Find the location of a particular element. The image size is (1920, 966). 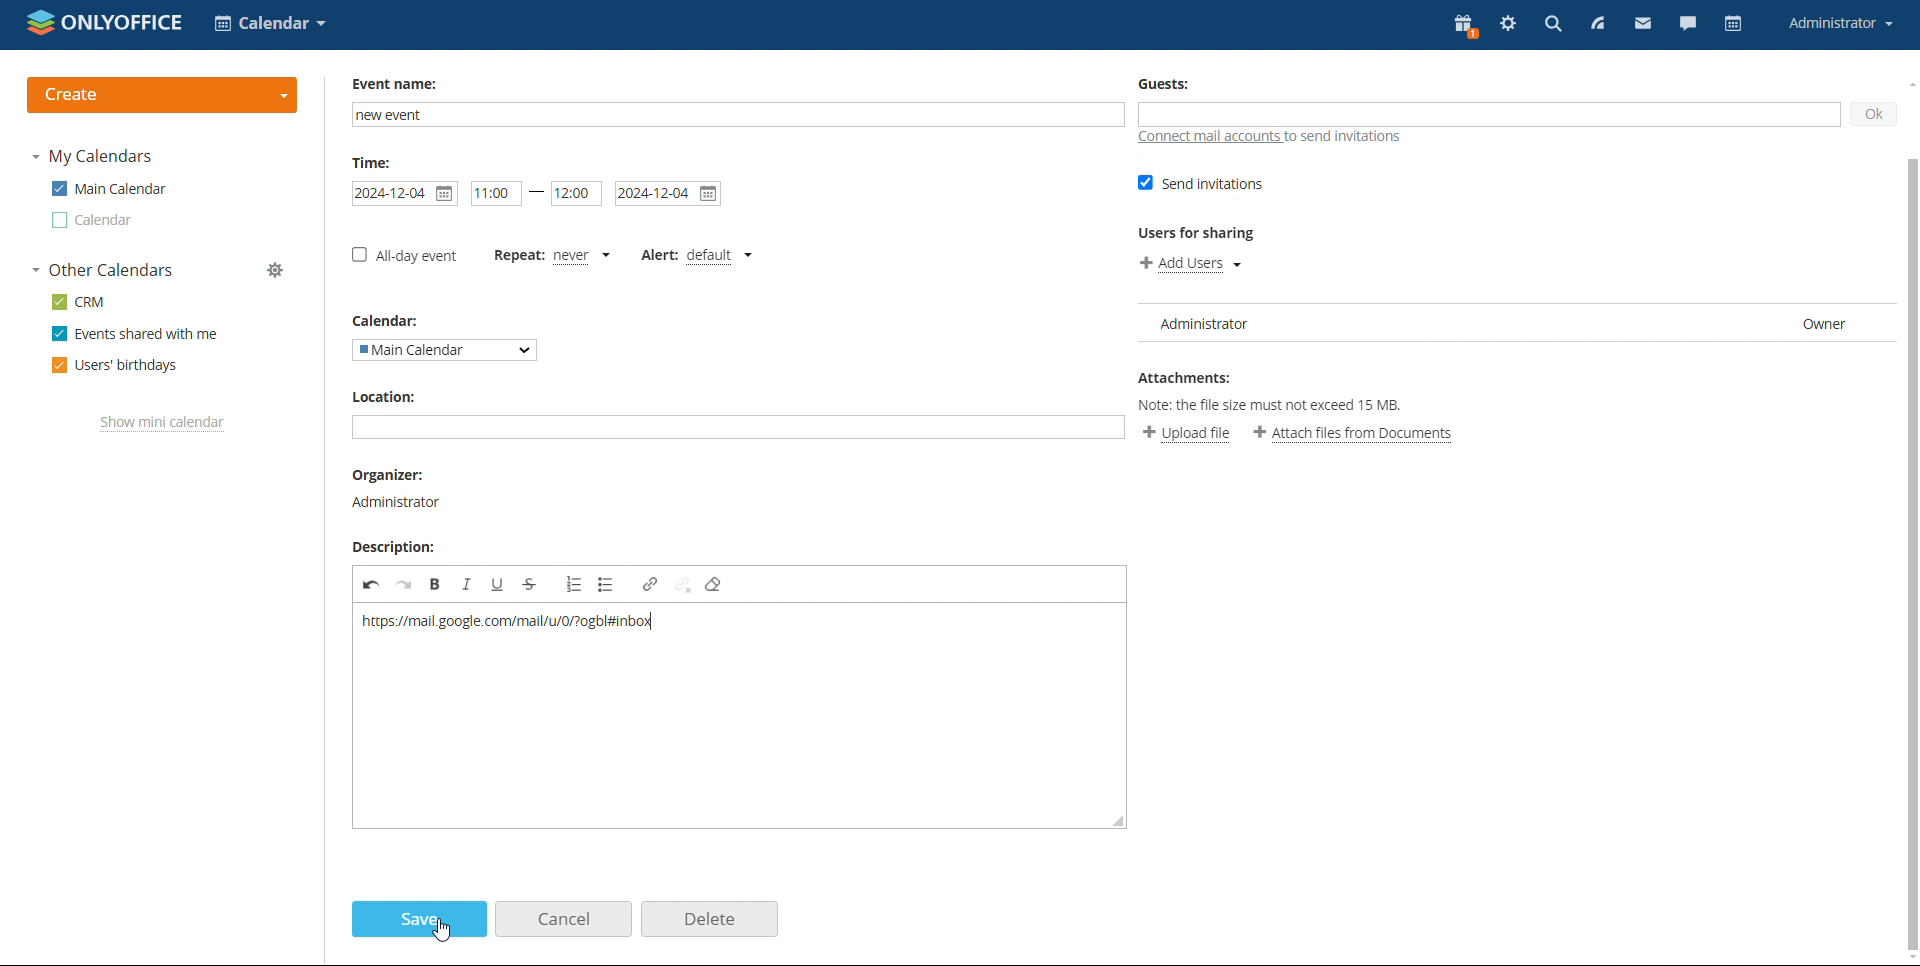

connect mail accounts is located at coordinates (1206, 139).